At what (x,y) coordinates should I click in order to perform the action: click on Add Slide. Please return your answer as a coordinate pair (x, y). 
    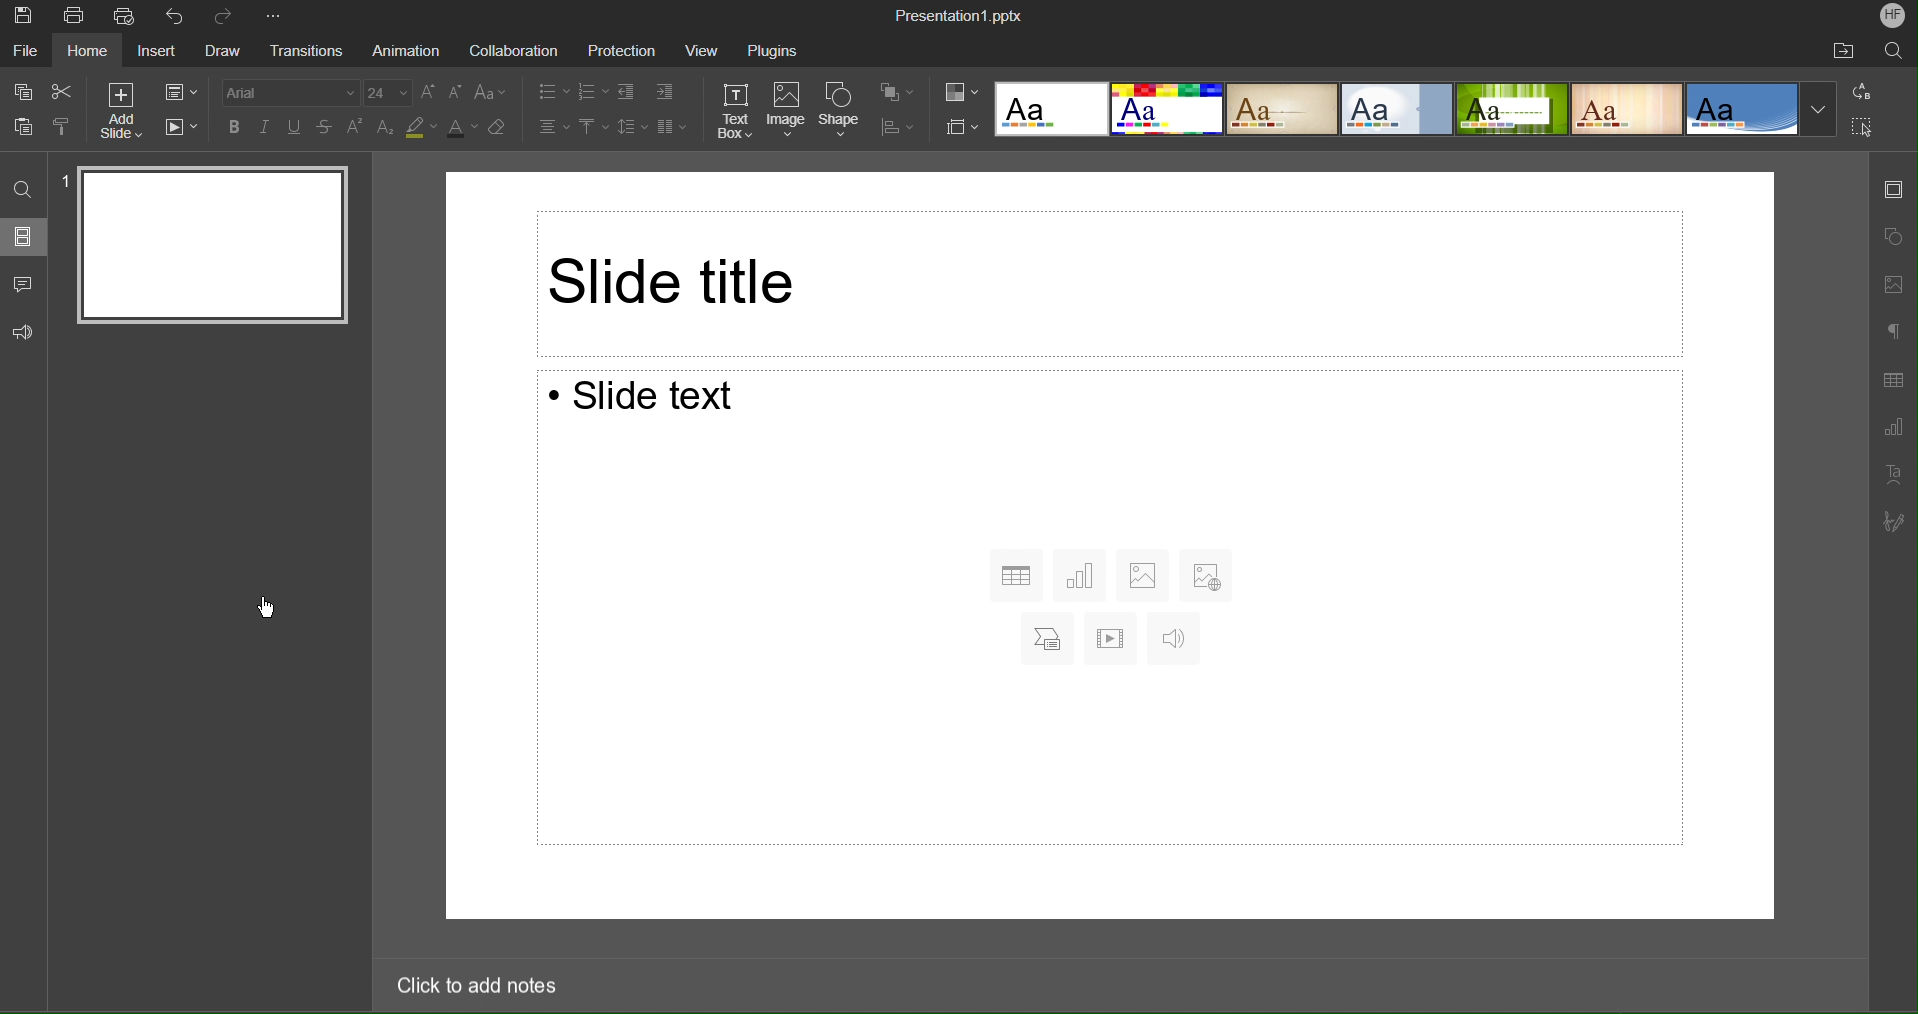
    Looking at the image, I should click on (124, 108).